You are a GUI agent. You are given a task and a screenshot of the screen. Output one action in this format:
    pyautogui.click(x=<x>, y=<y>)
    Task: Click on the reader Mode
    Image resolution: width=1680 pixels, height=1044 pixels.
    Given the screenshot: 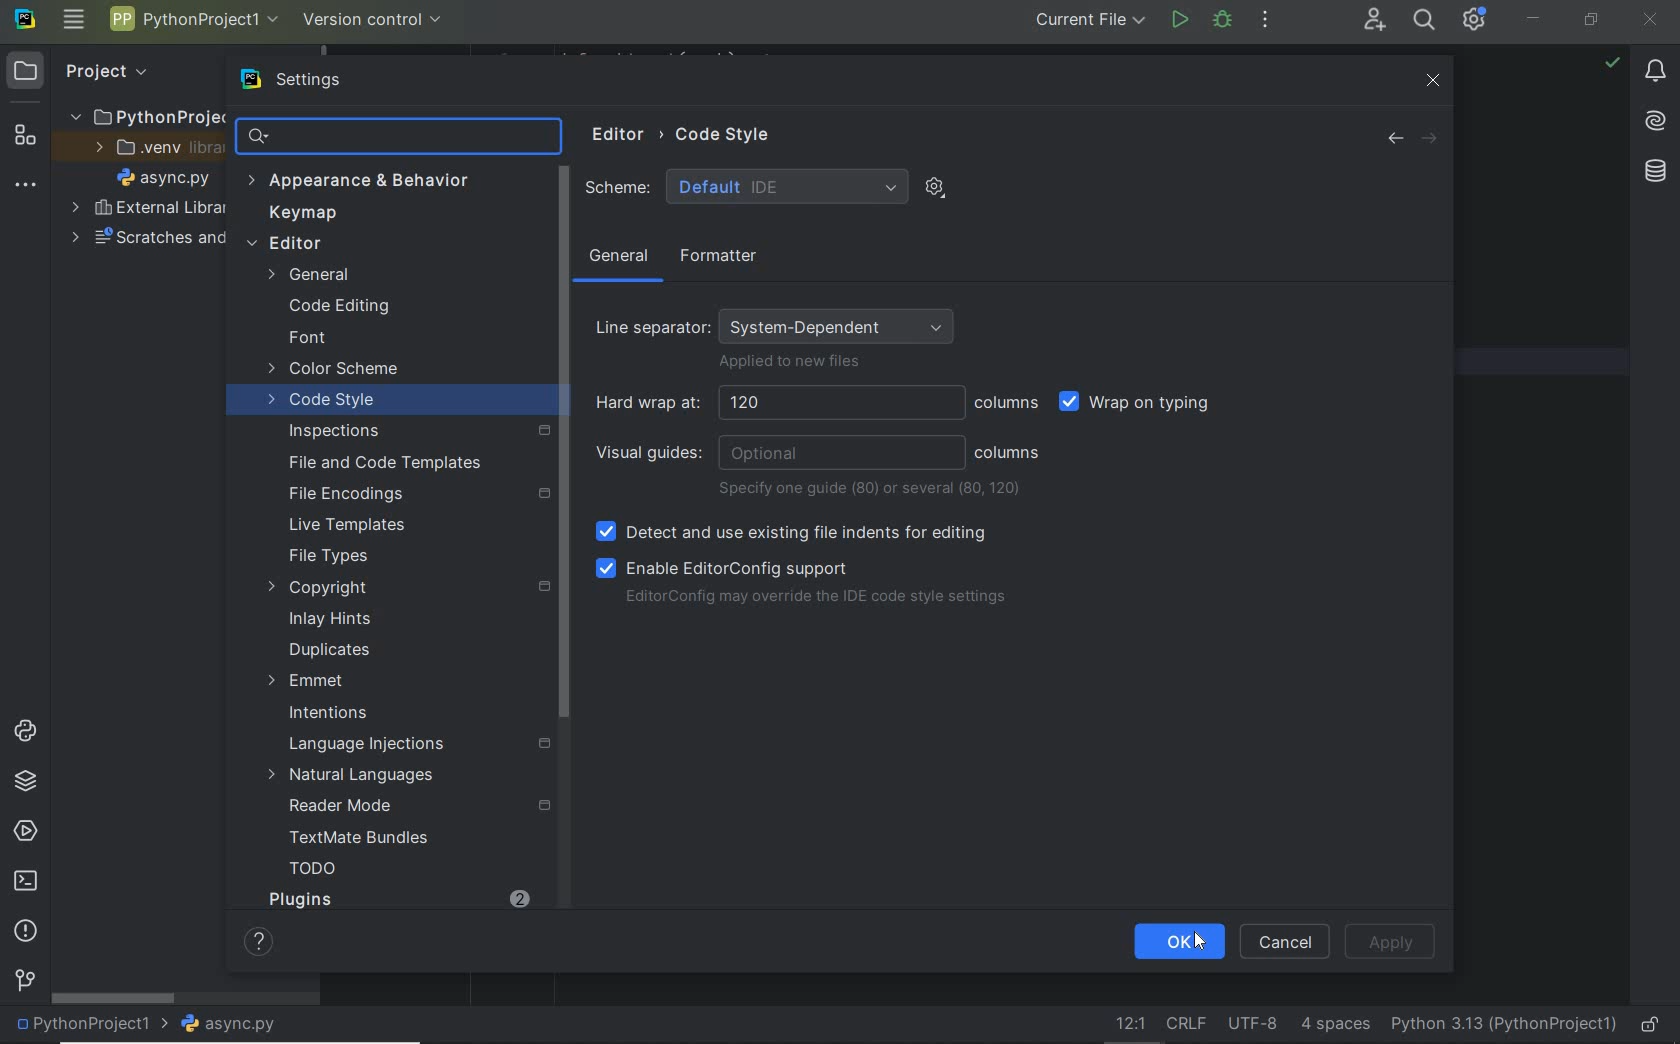 What is the action you would take?
    pyautogui.click(x=405, y=807)
    